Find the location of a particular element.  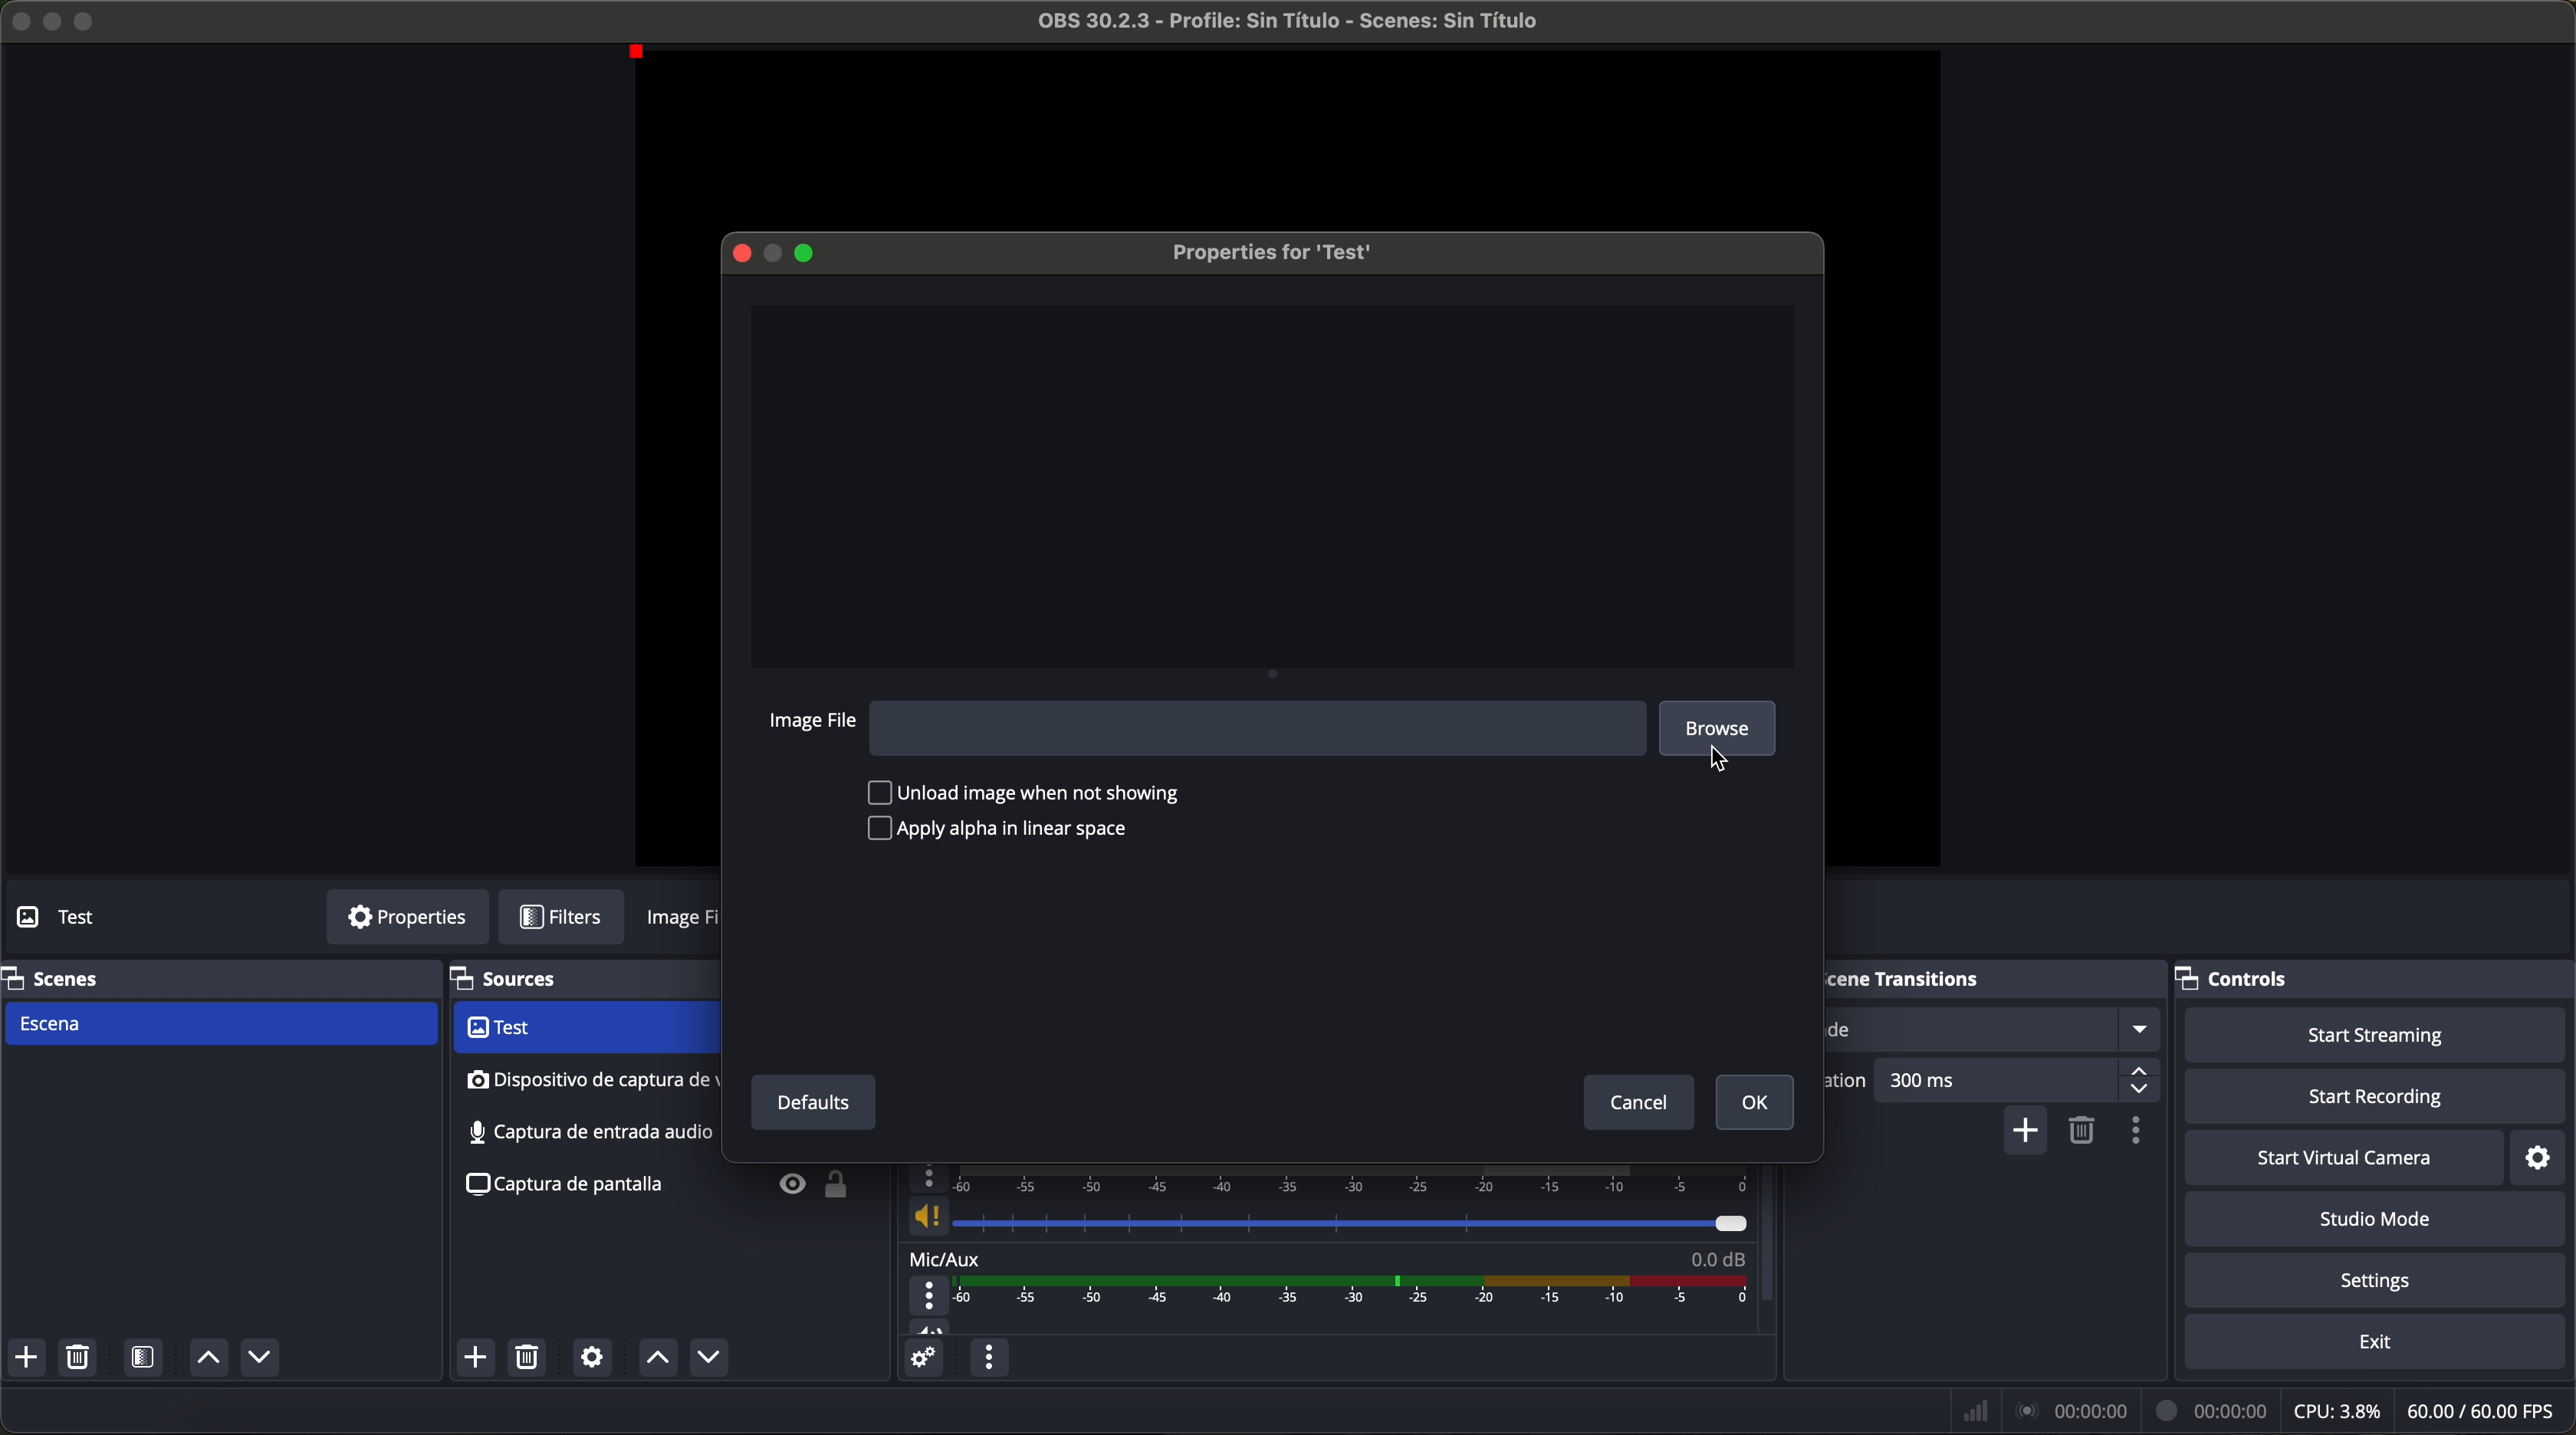

screenshot is located at coordinates (574, 1187).